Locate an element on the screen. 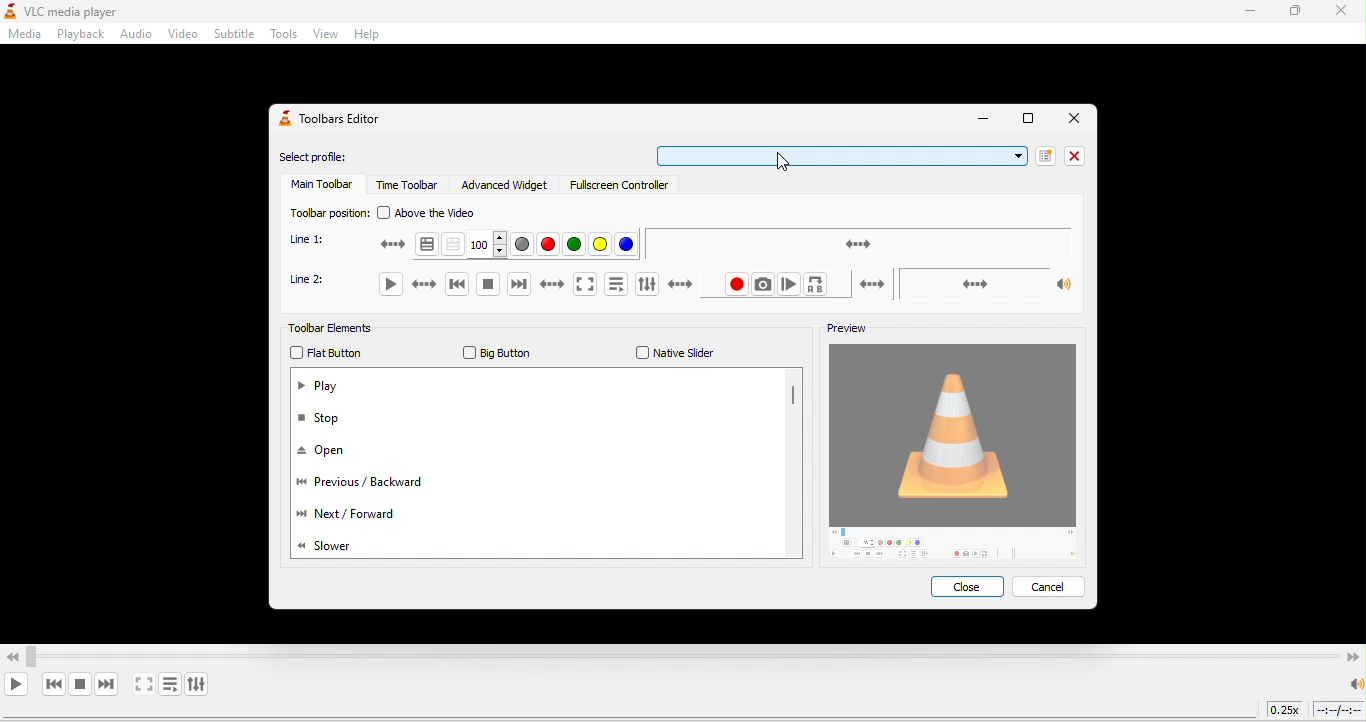 This screenshot has width=1366, height=722. open is located at coordinates (330, 452).